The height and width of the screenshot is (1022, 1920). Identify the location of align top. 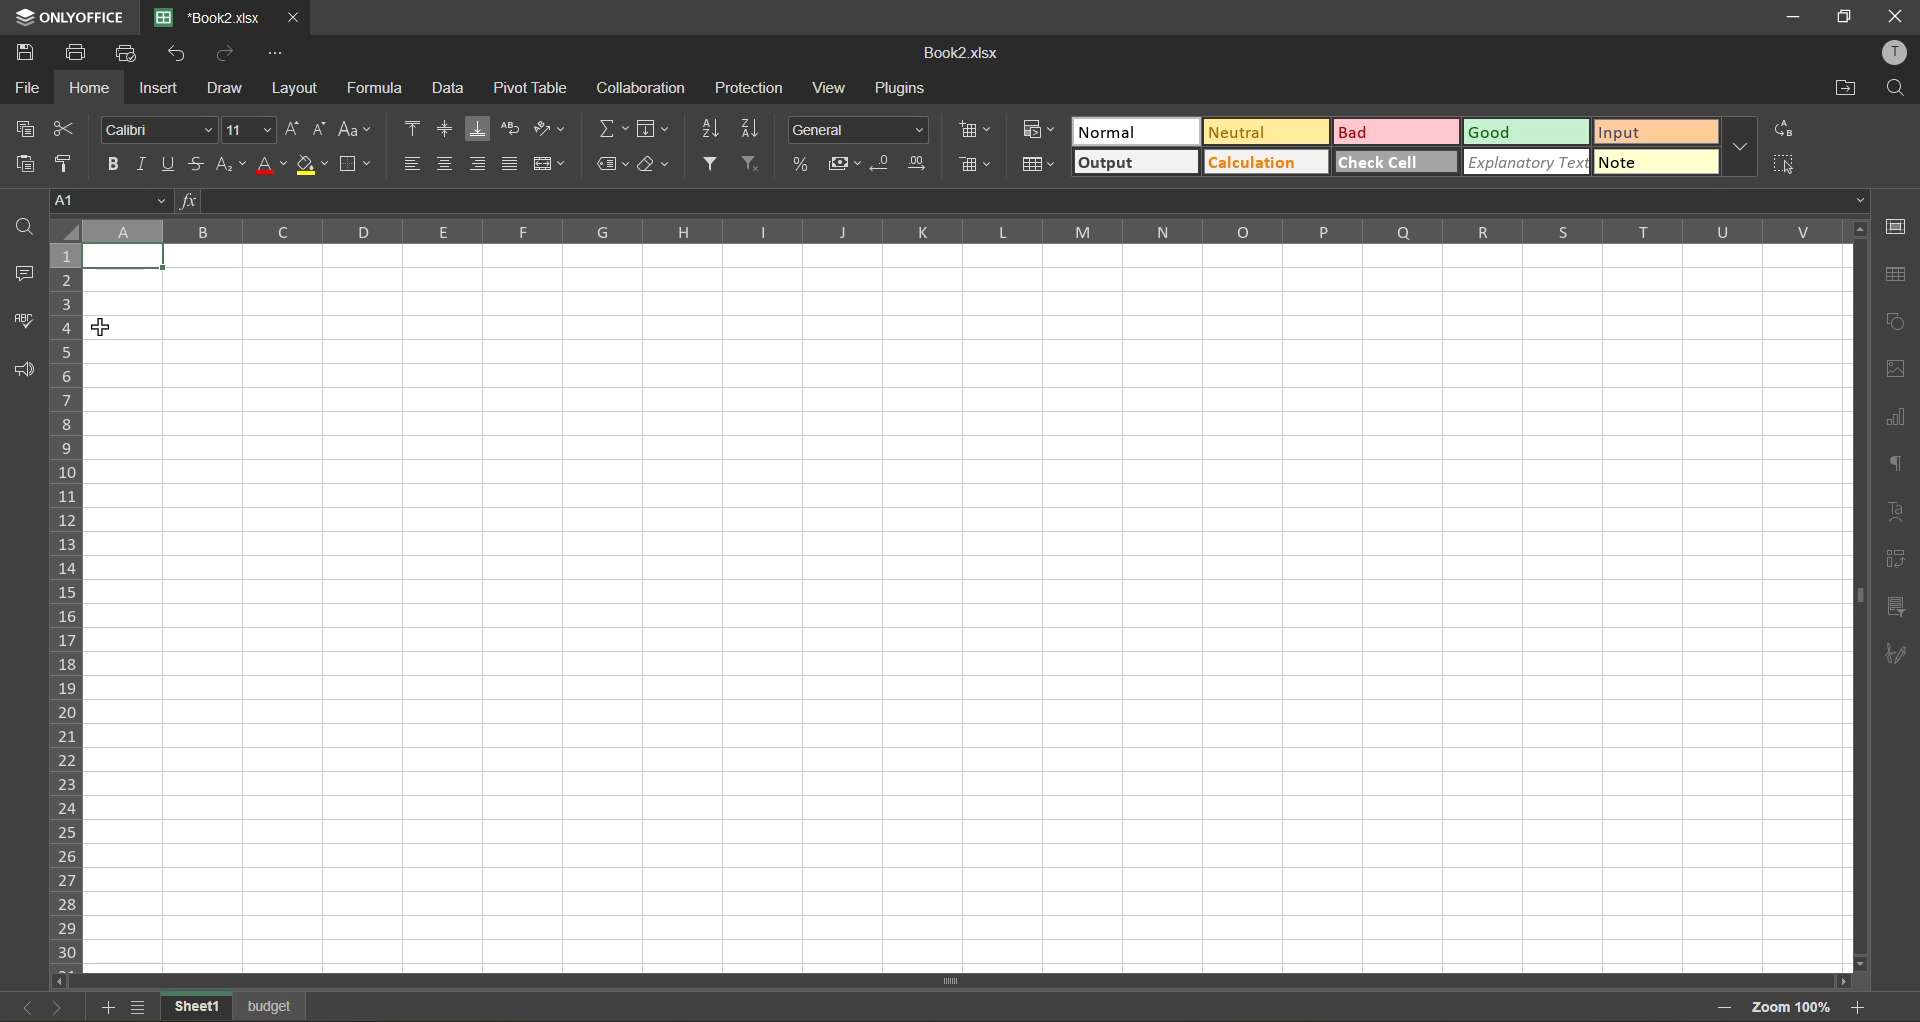
(410, 128).